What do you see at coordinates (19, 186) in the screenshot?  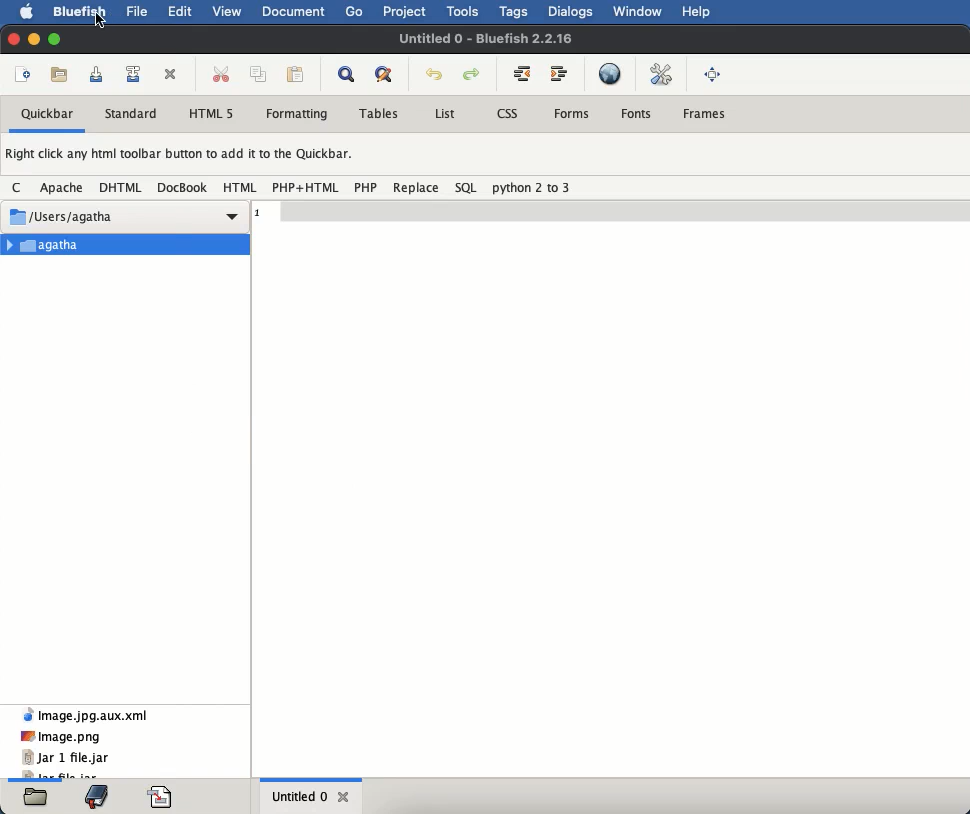 I see `C` at bounding box center [19, 186].